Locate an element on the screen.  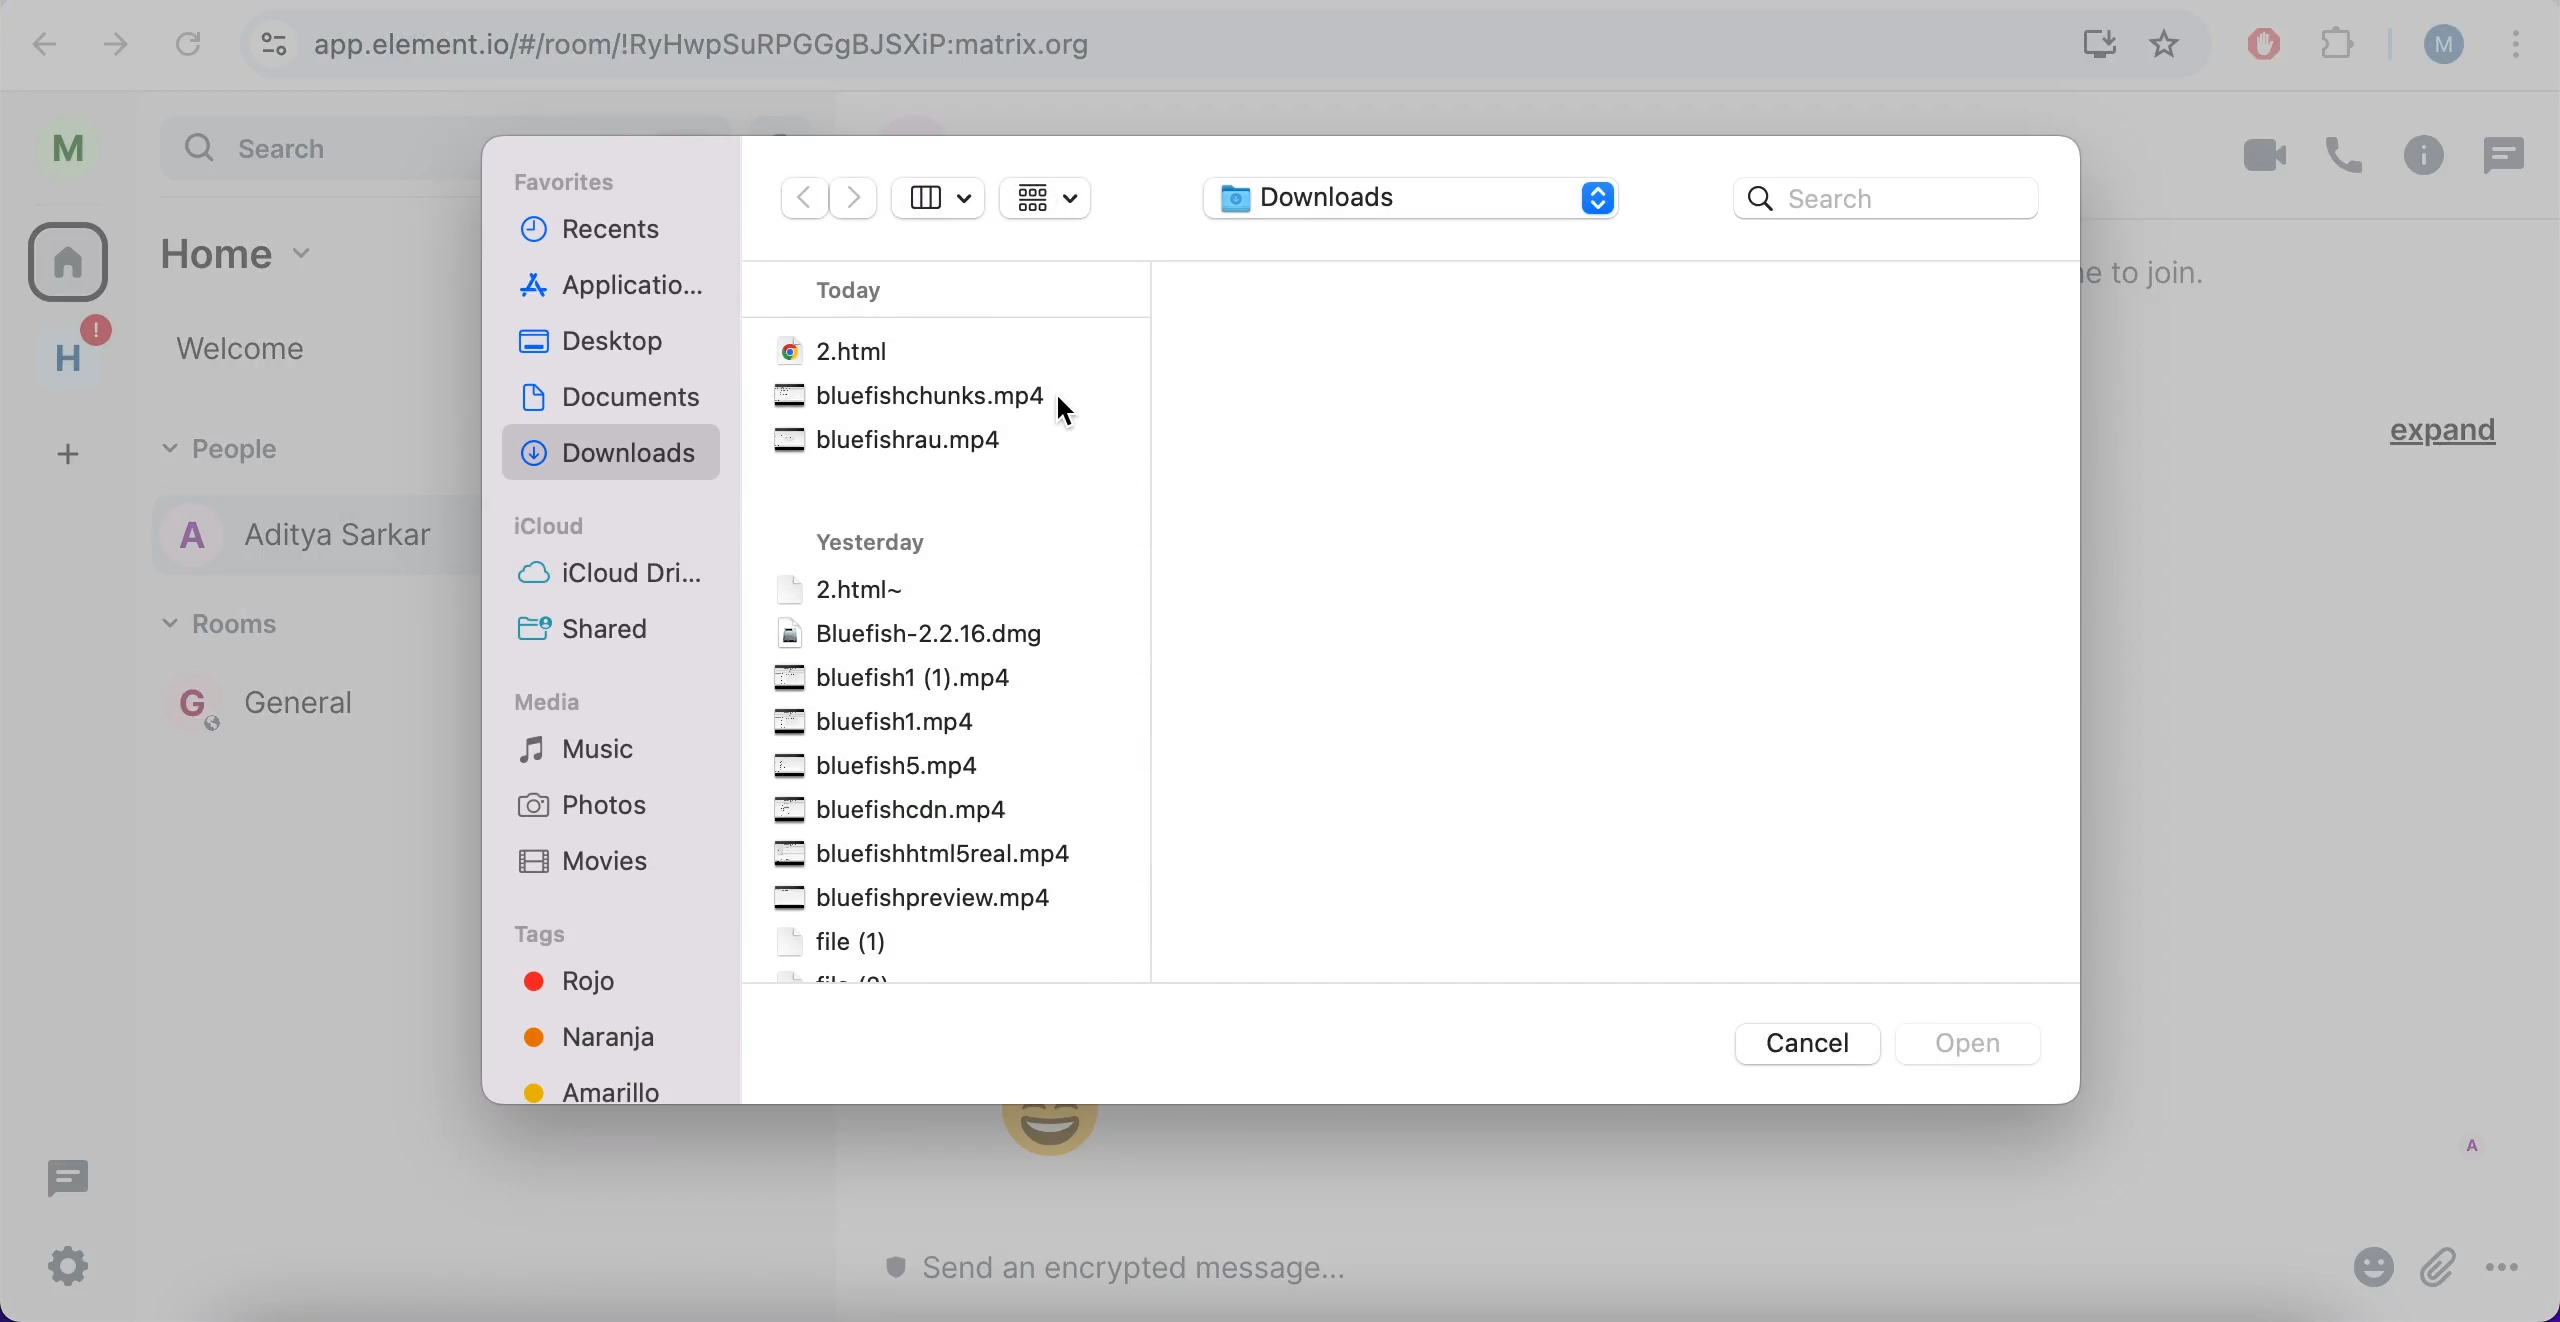
open is located at coordinates (1976, 1042).